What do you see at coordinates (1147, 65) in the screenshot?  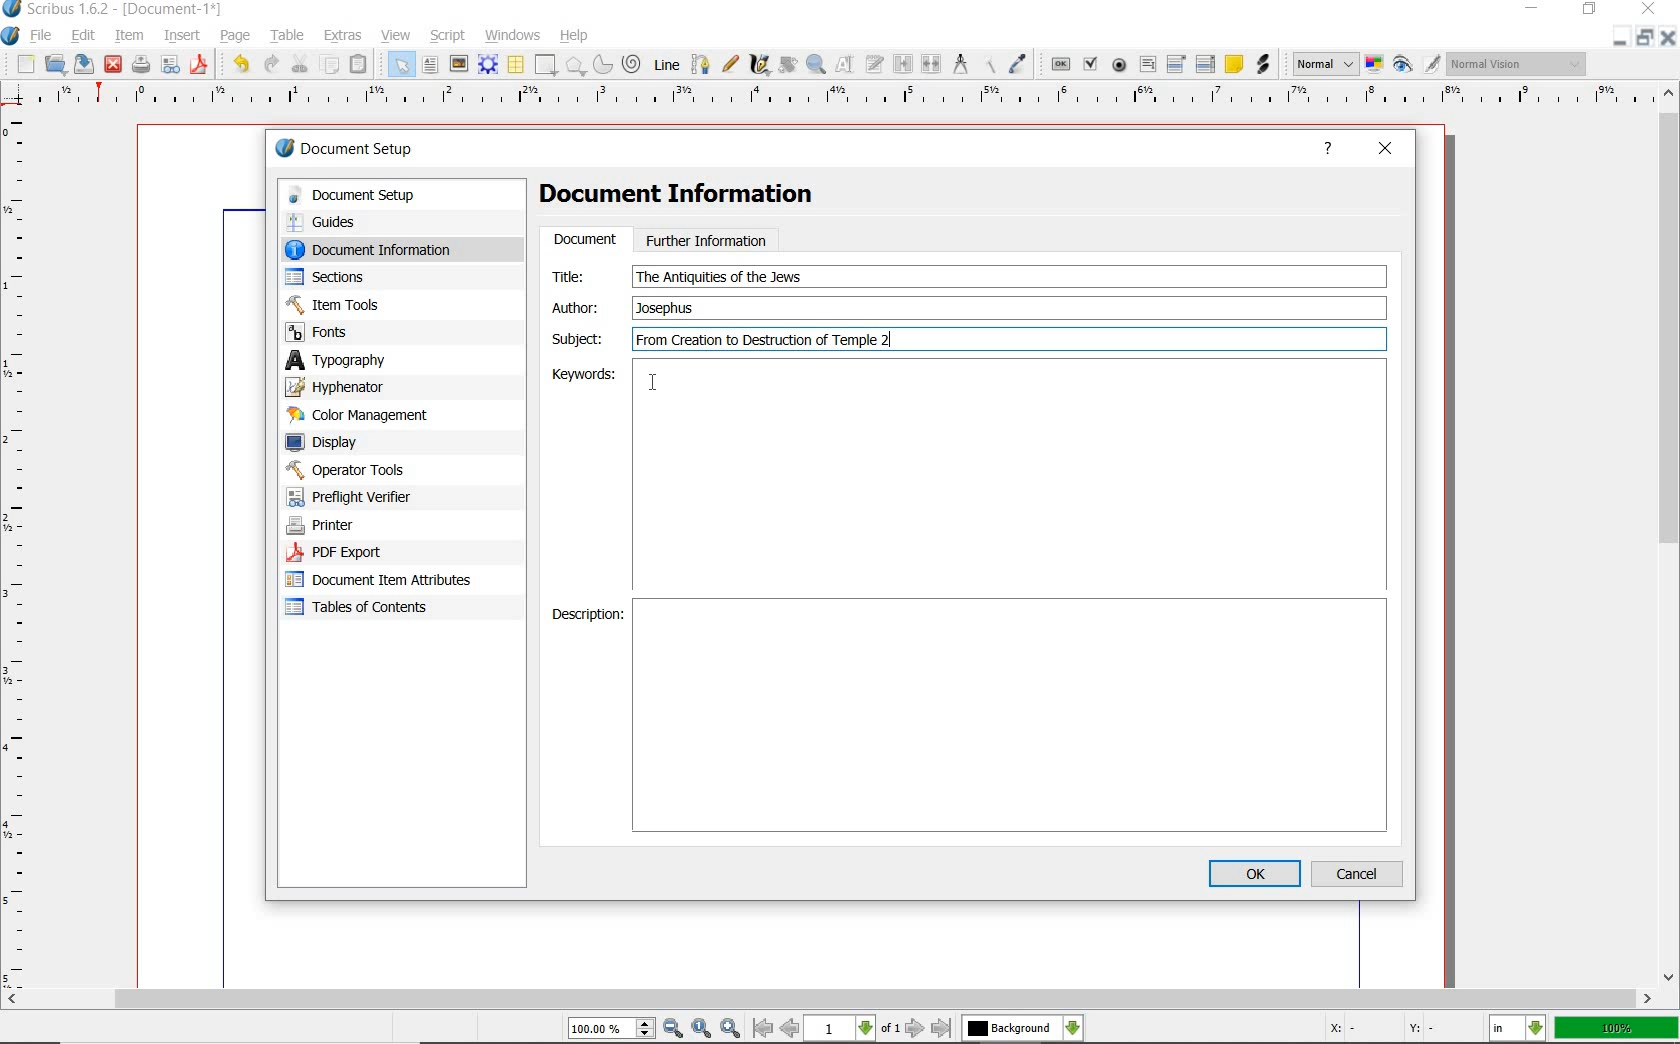 I see `pdf text field` at bounding box center [1147, 65].